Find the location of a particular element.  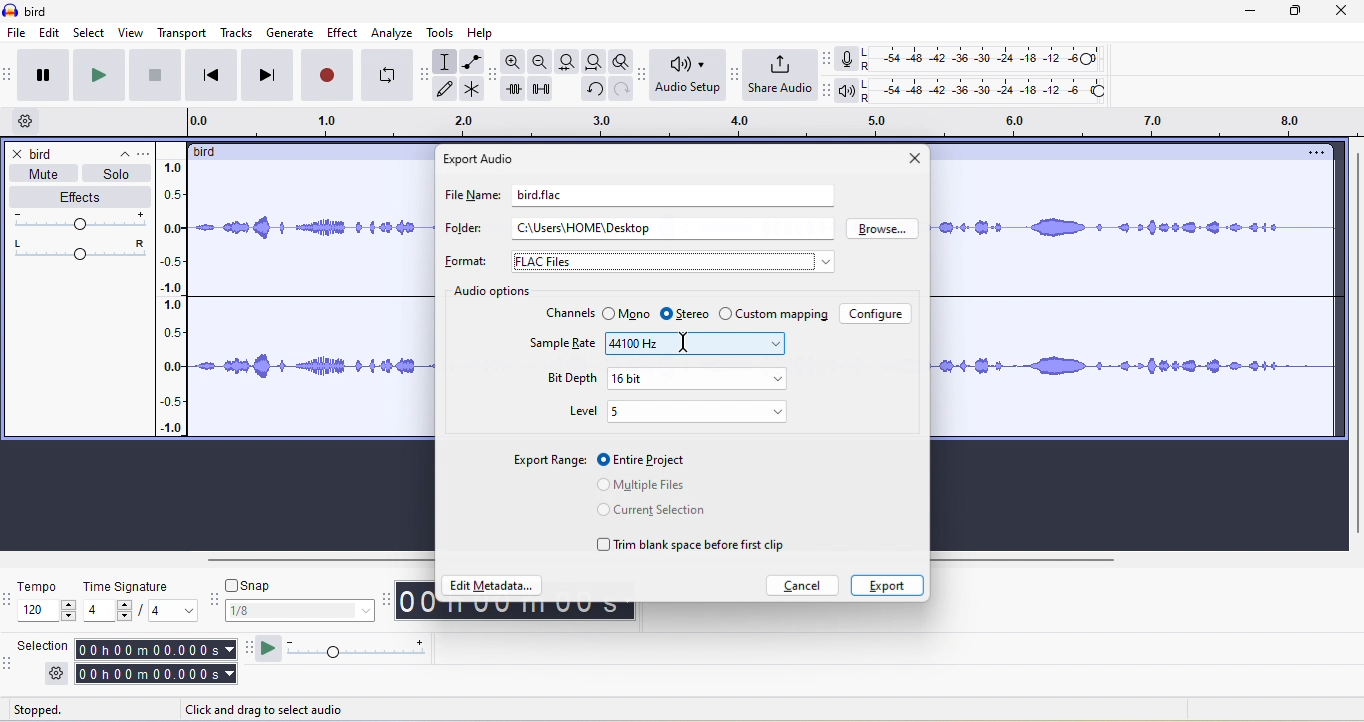

play is located at coordinates (103, 76).